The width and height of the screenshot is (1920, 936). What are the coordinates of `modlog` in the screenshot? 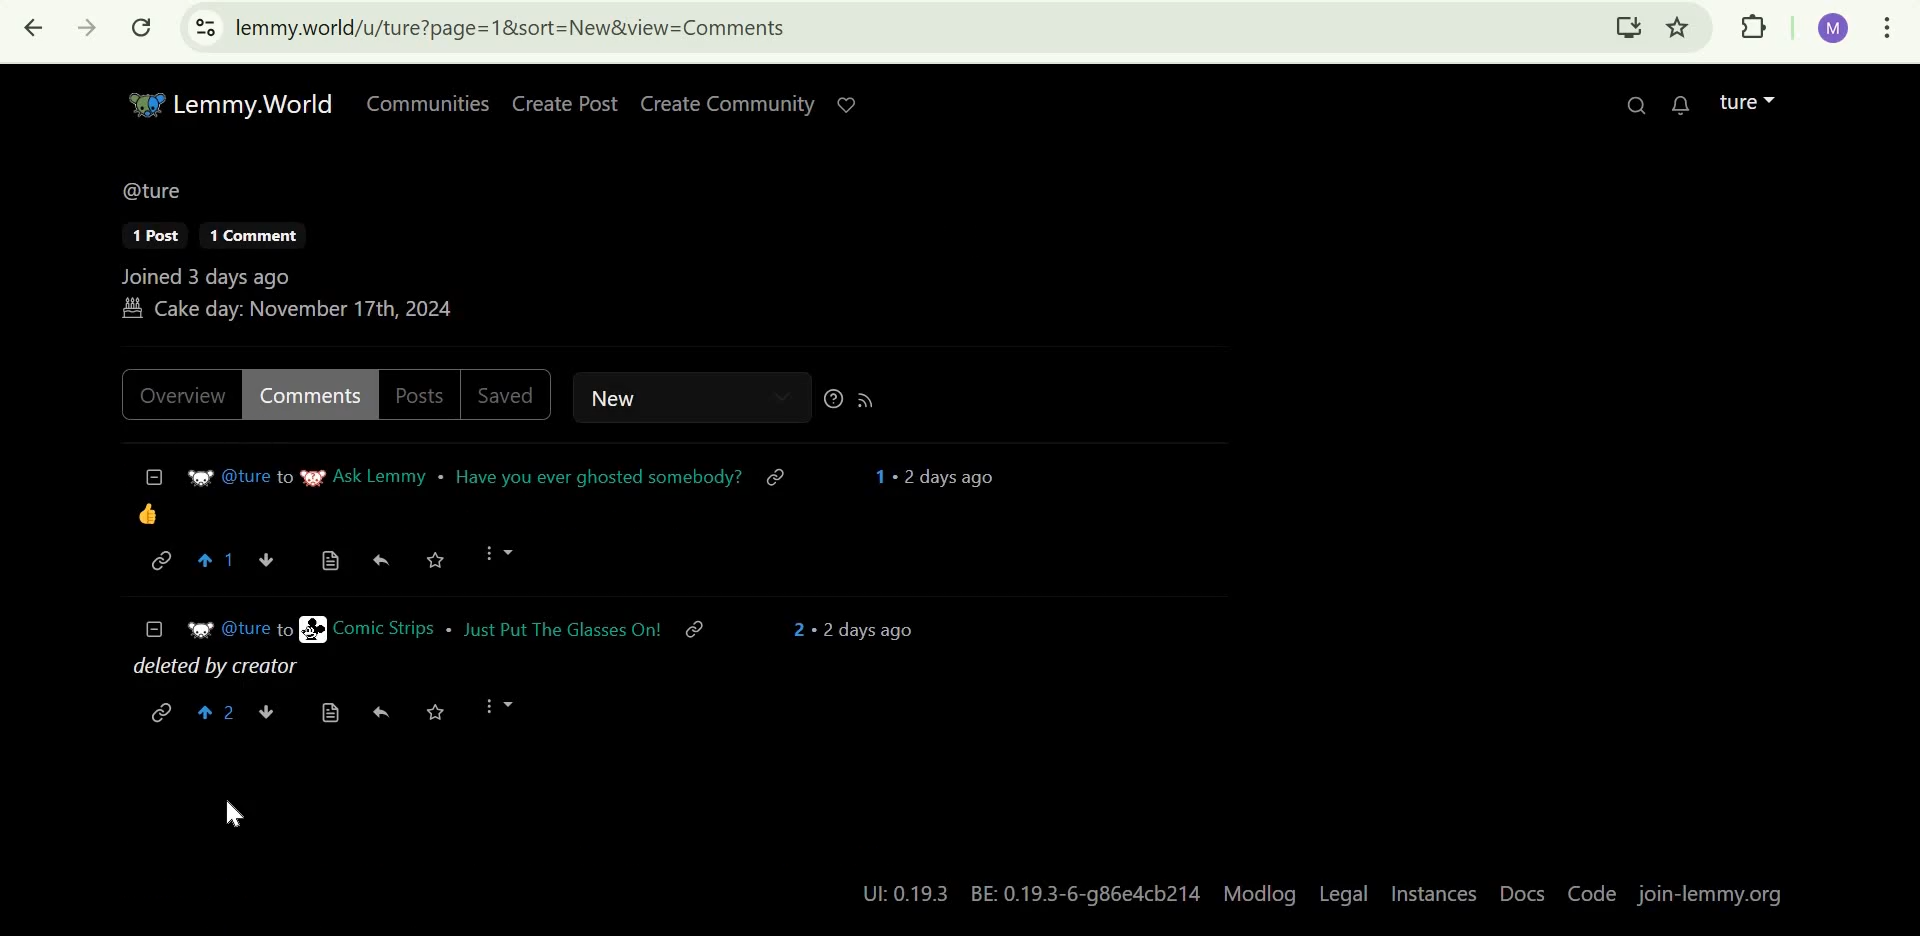 It's located at (1263, 896).